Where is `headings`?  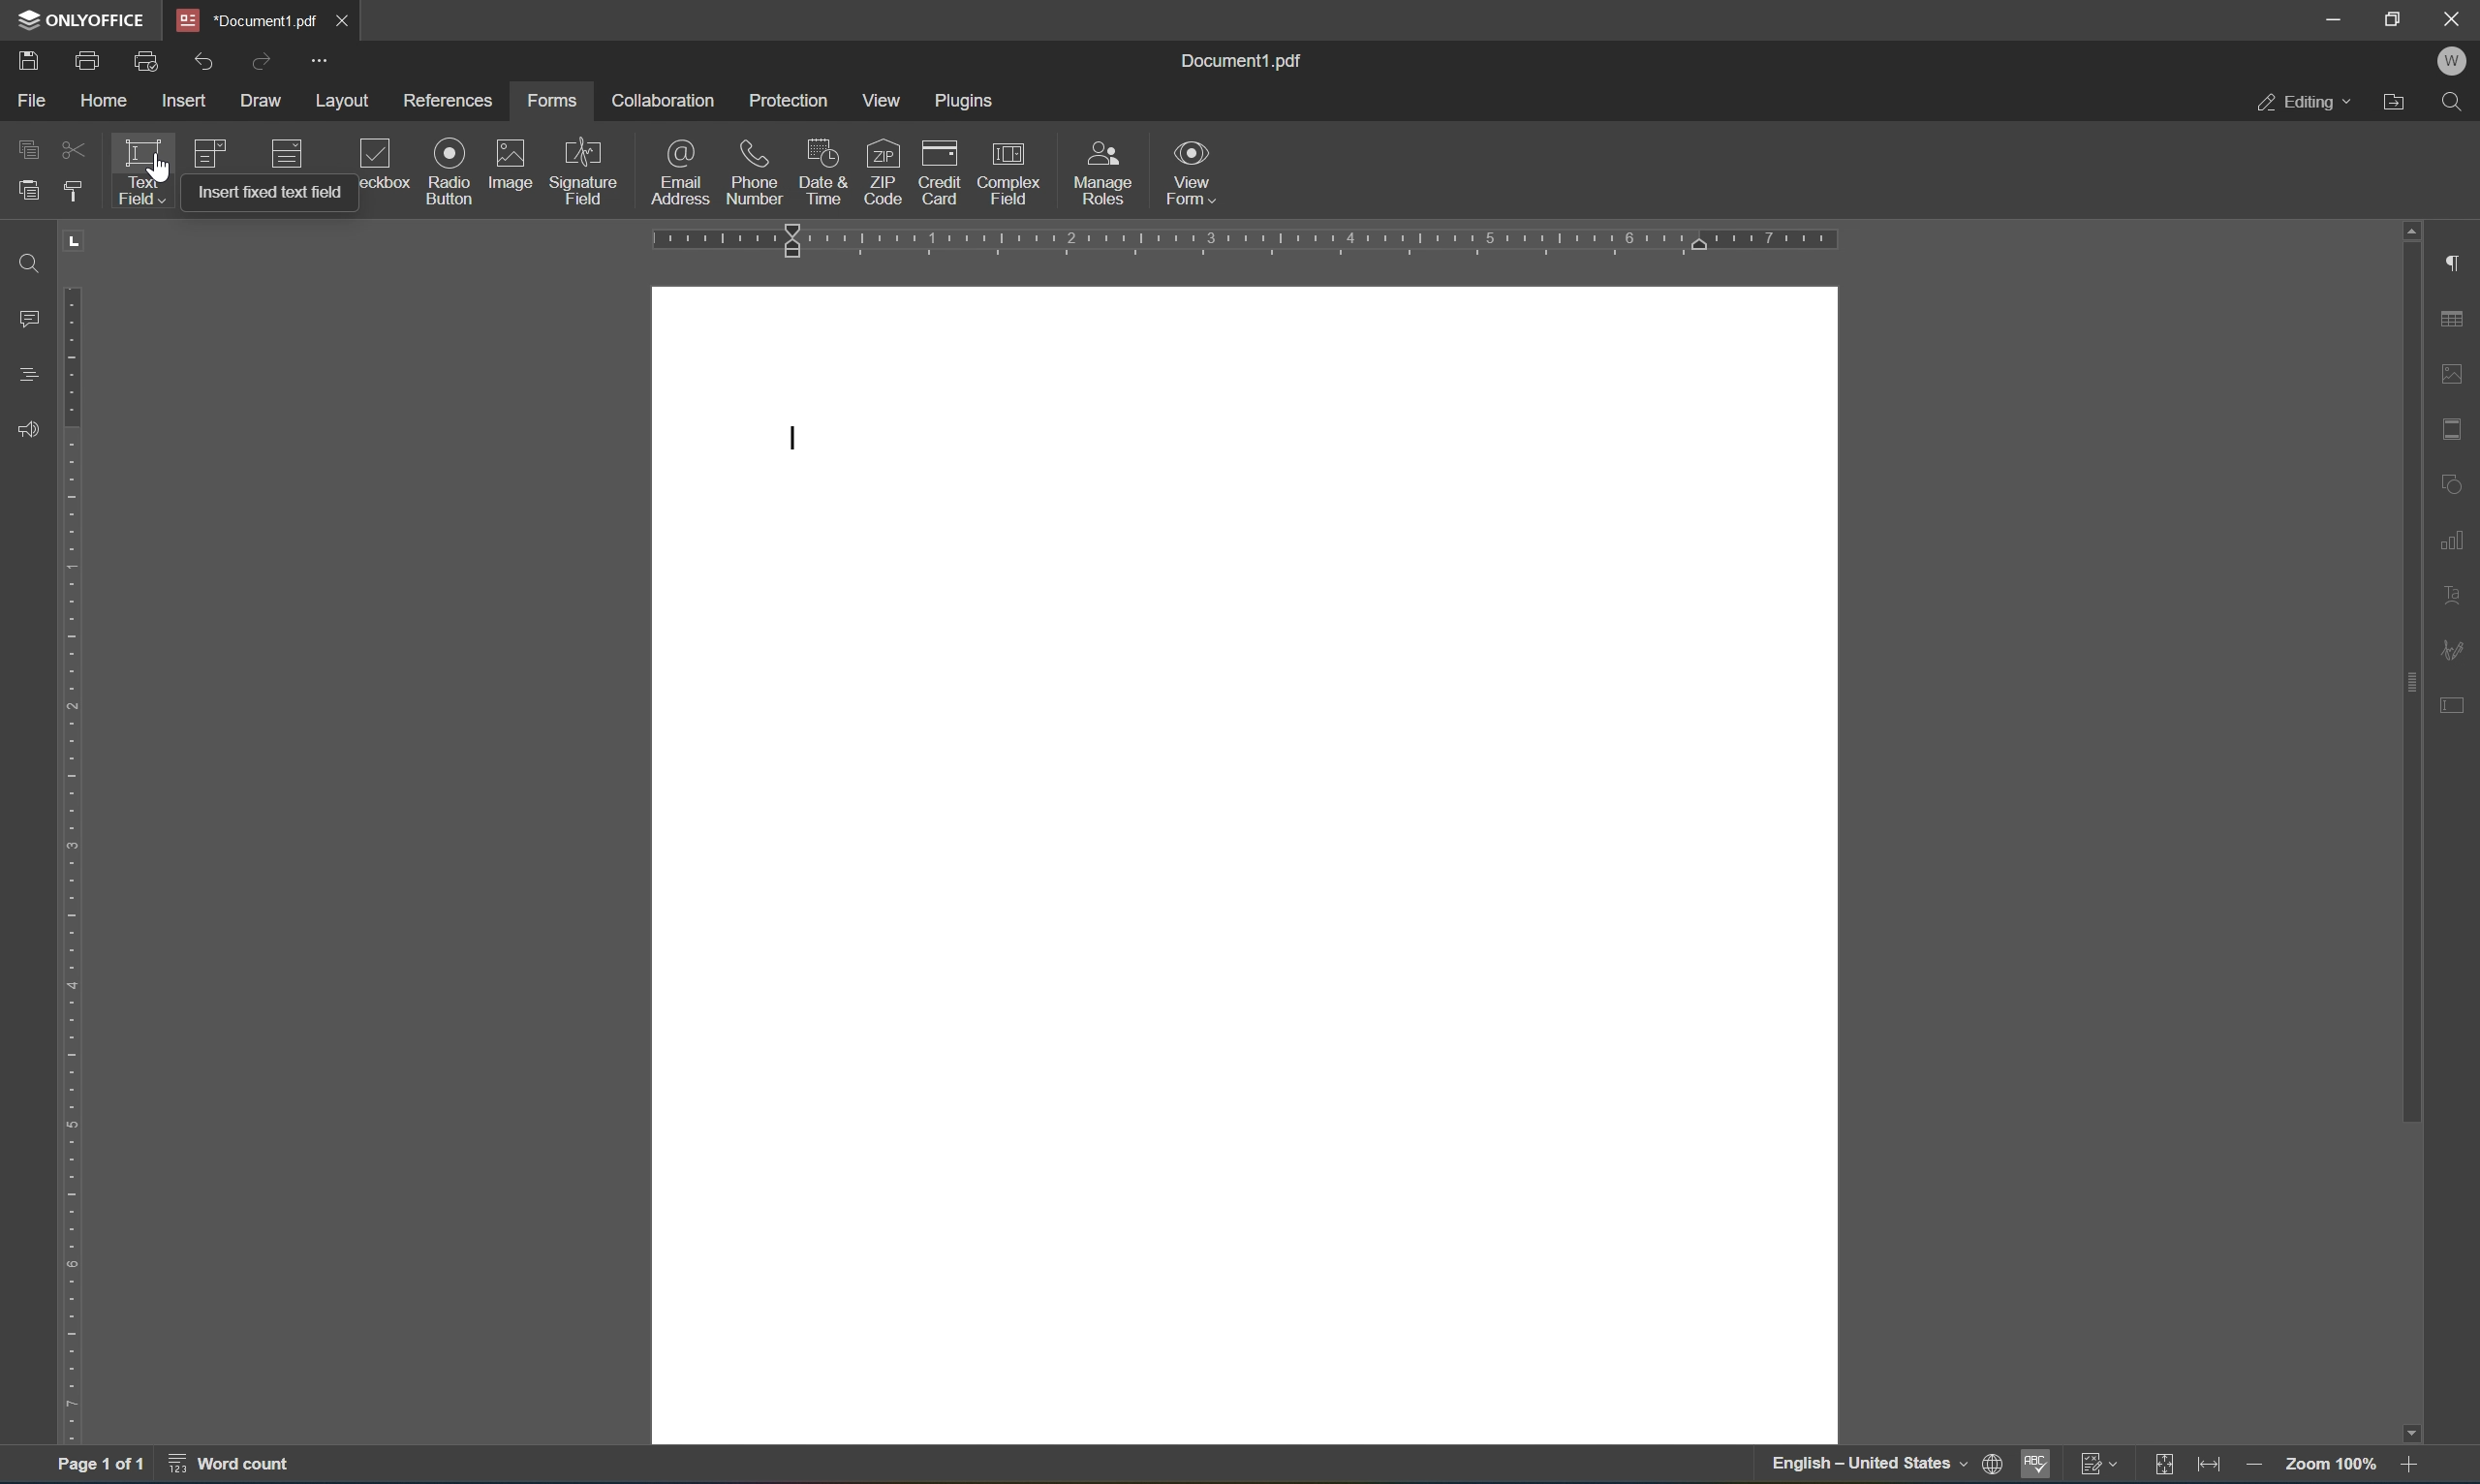
headings is located at coordinates (20, 373).